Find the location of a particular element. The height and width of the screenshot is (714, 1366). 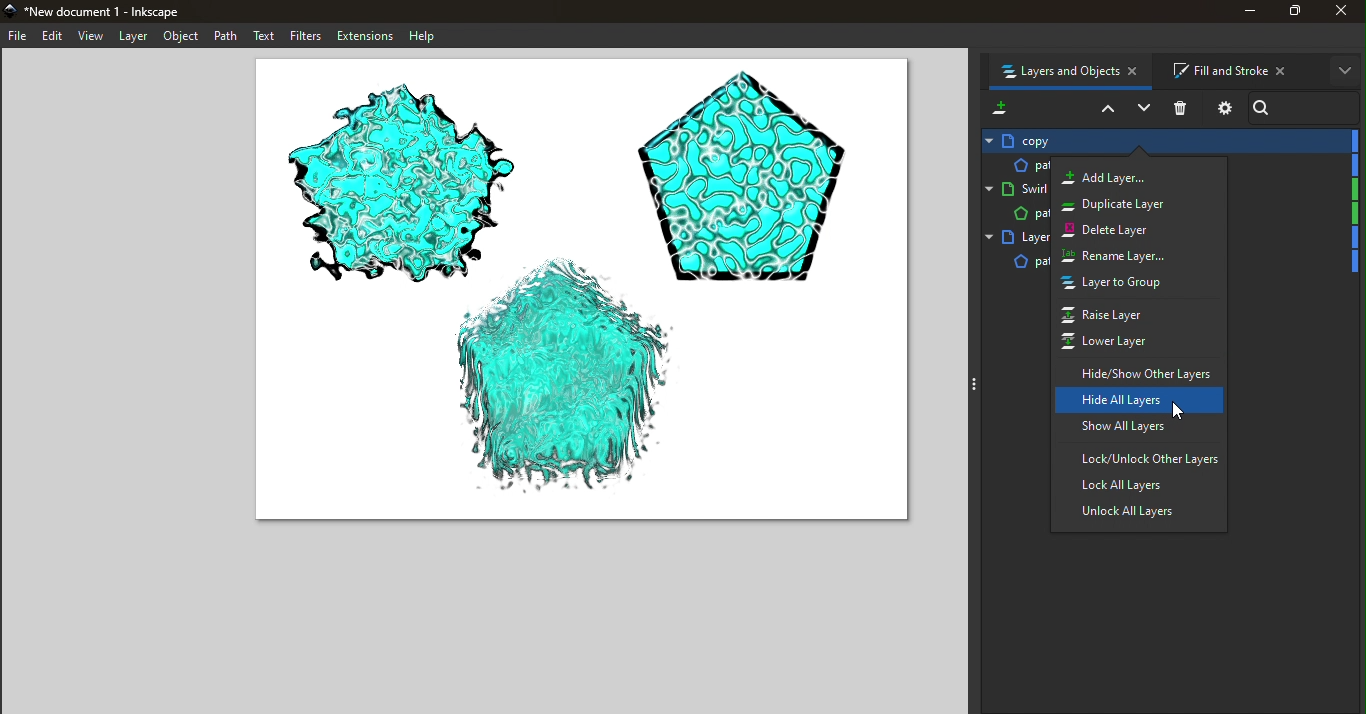

Delete selected item is located at coordinates (1182, 109).